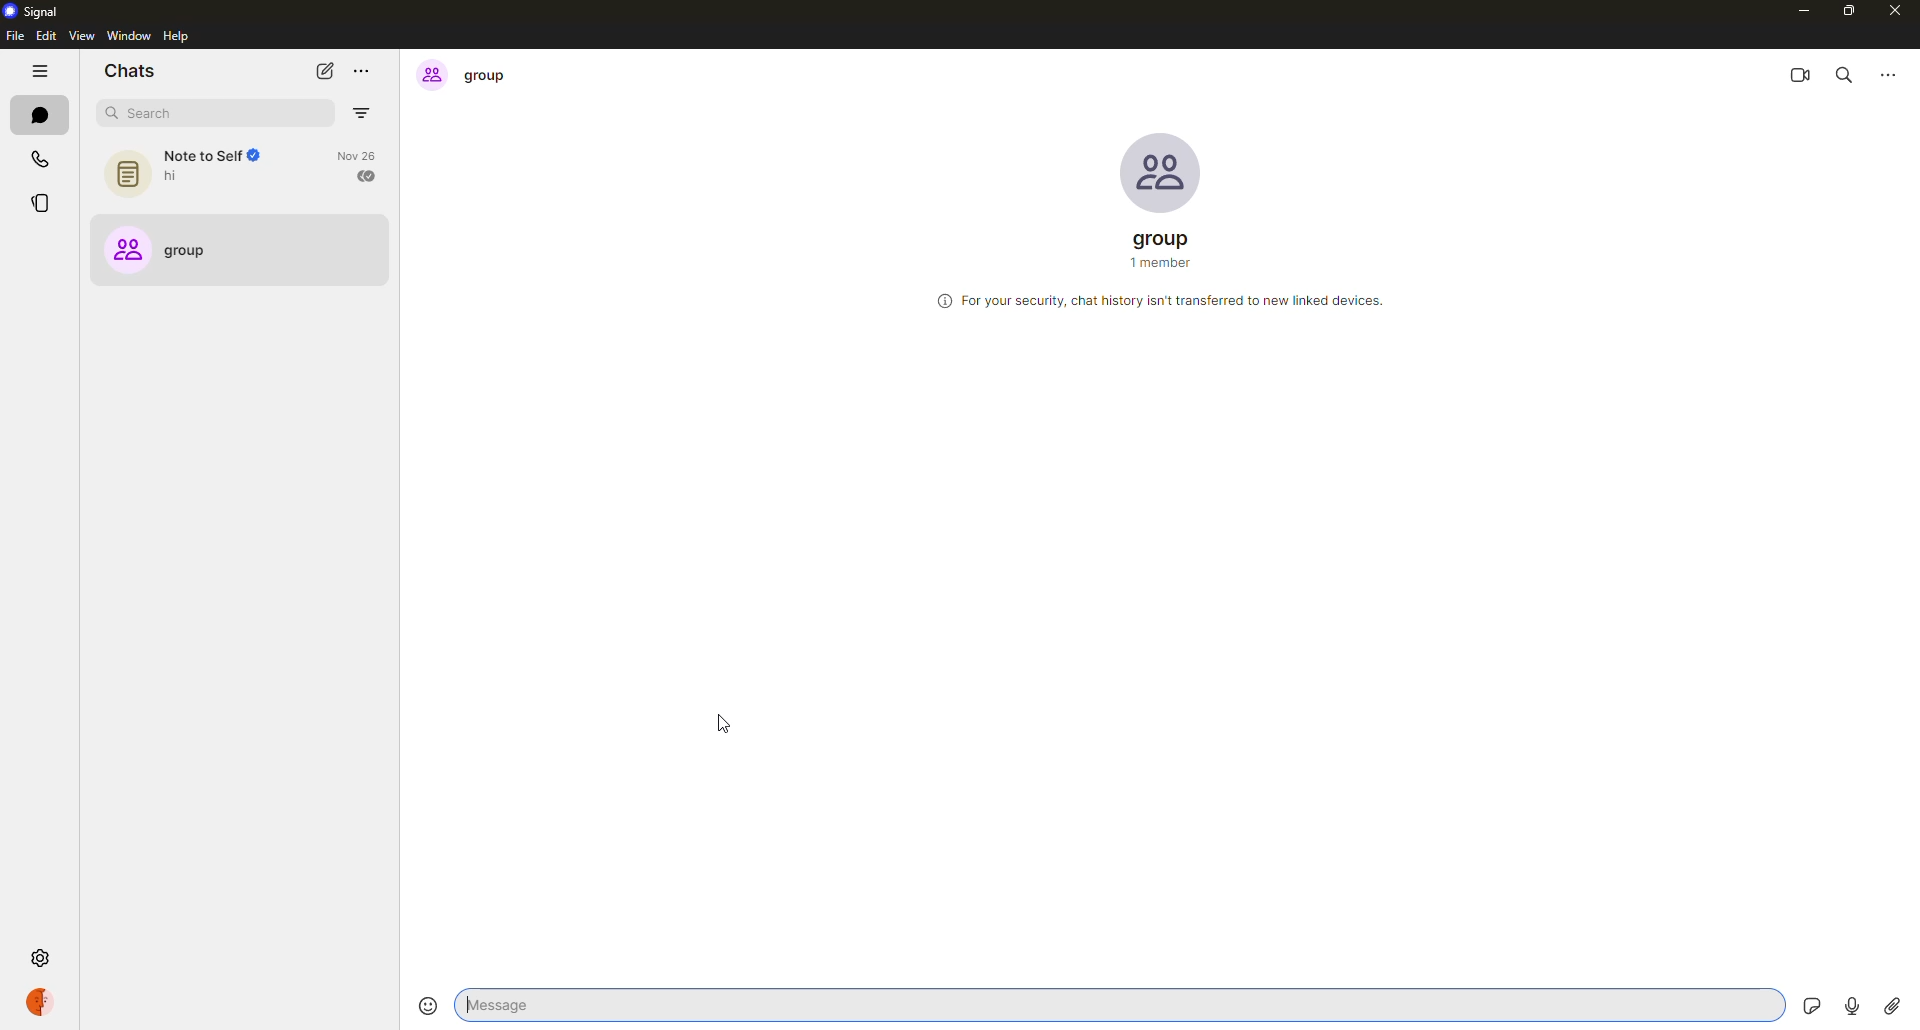  What do you see at coordinates (1845, 74) in the screenshot?
I see `search` at bounding box center [1845, 74].